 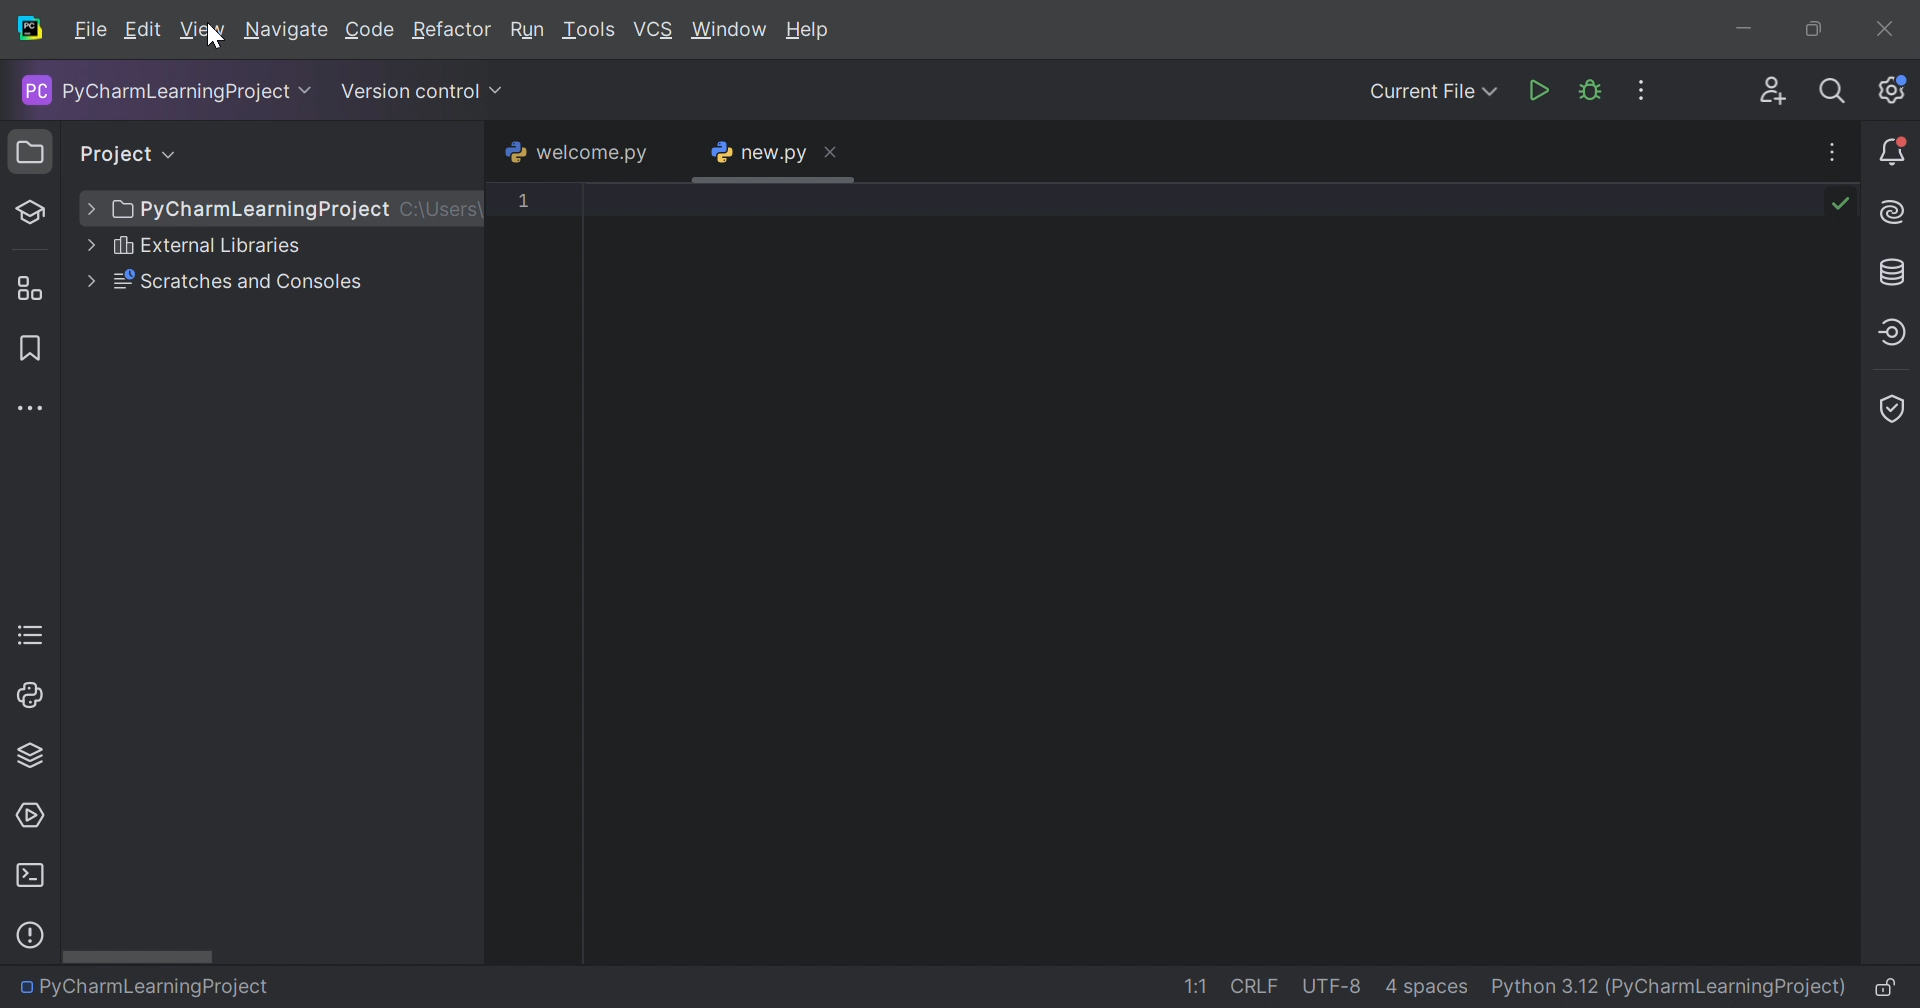 What do you see at coordinates (425, 94) in the screenshot?
I see `Version control` at bounding box center [425, 94].